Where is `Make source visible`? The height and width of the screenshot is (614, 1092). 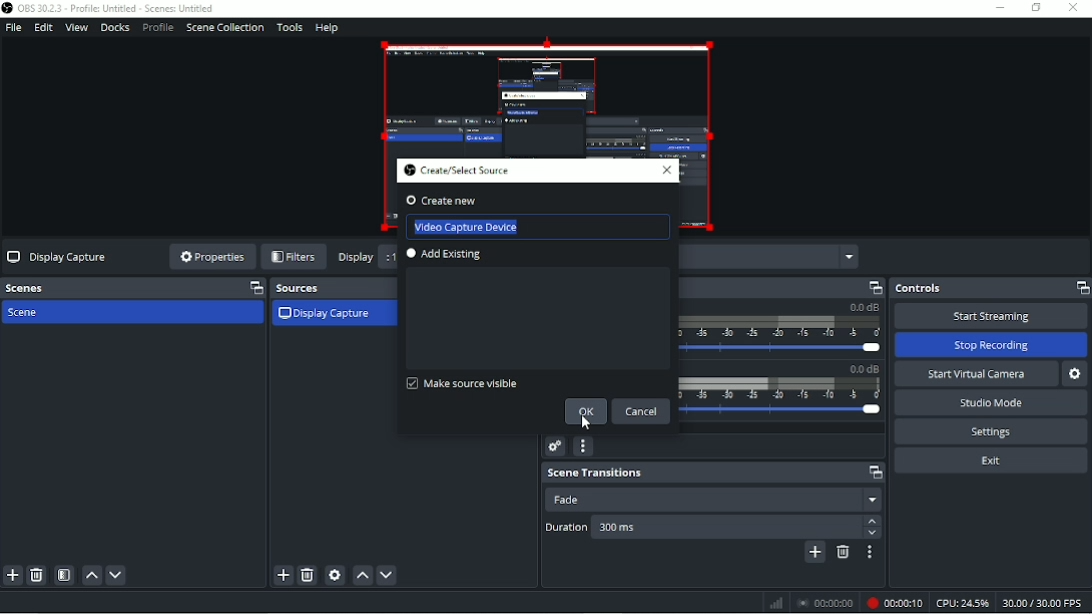 Make source visible is located at coordinates (461, 383).